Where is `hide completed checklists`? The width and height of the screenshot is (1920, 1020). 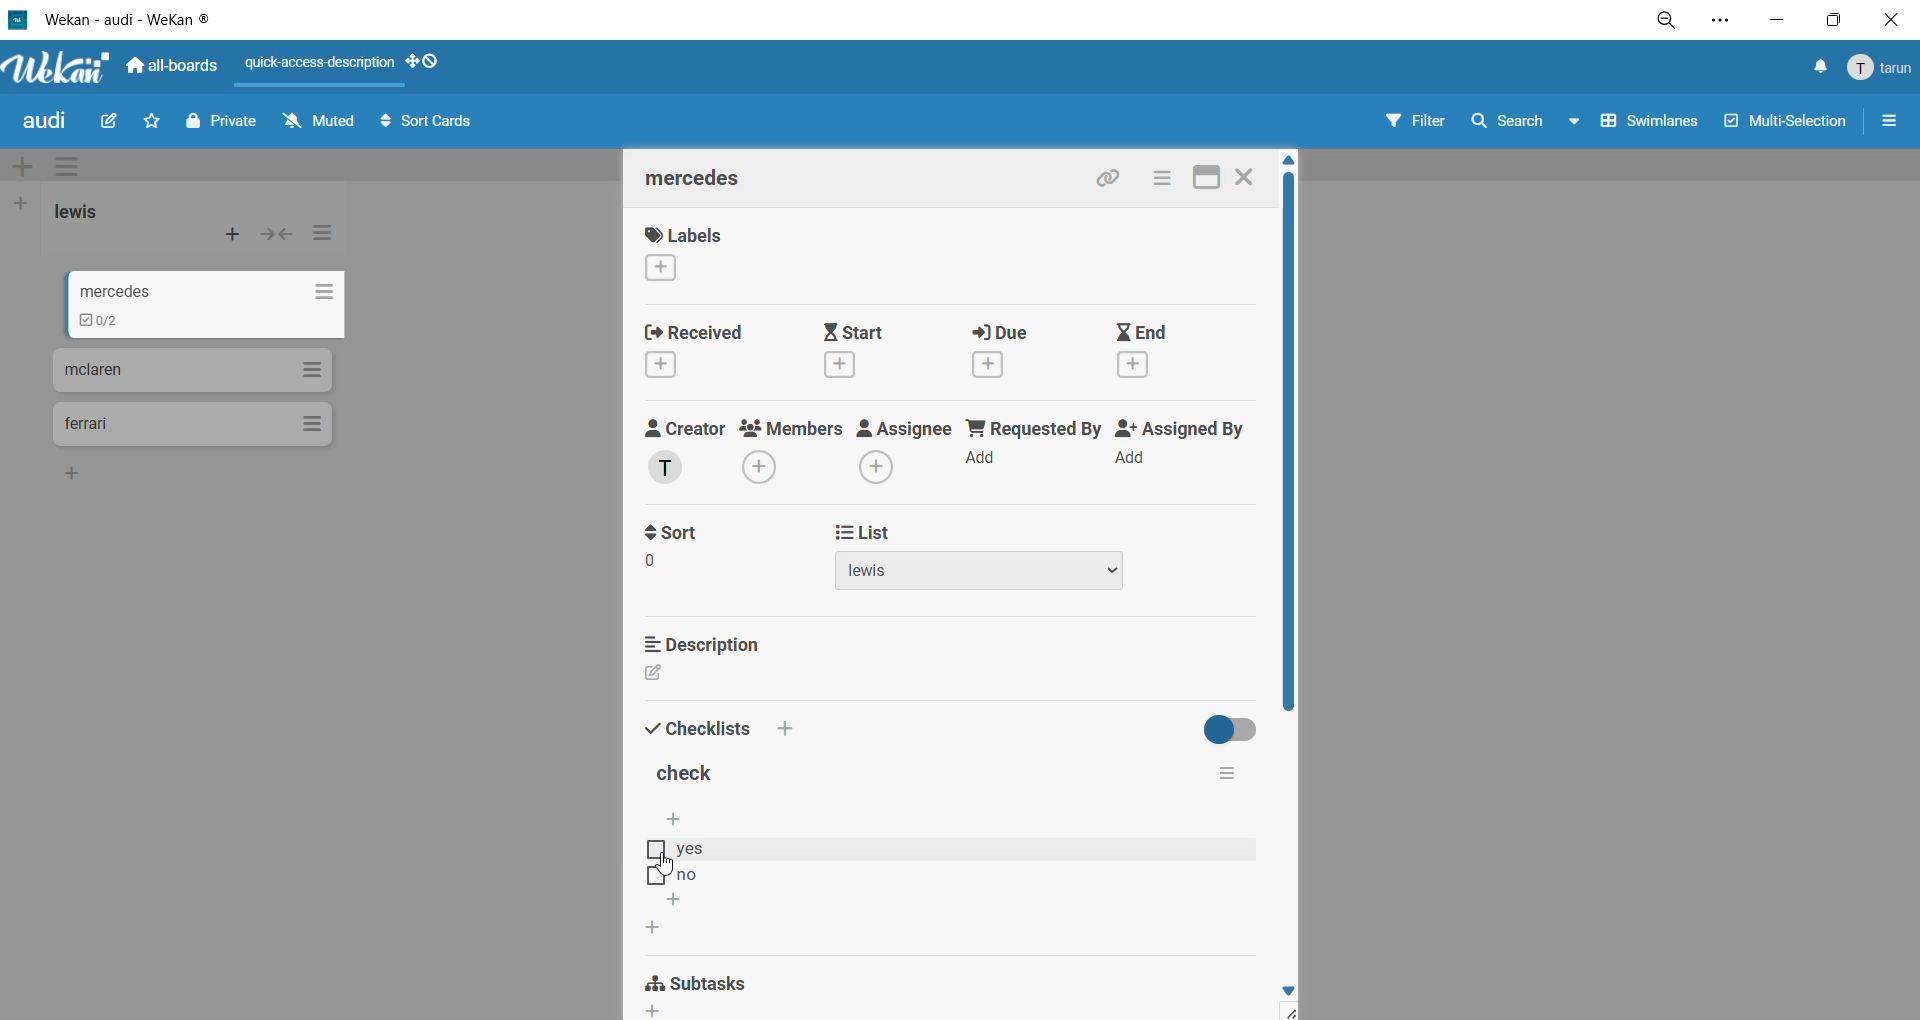 hide completed checklists is located at coordinates (1237, 728).